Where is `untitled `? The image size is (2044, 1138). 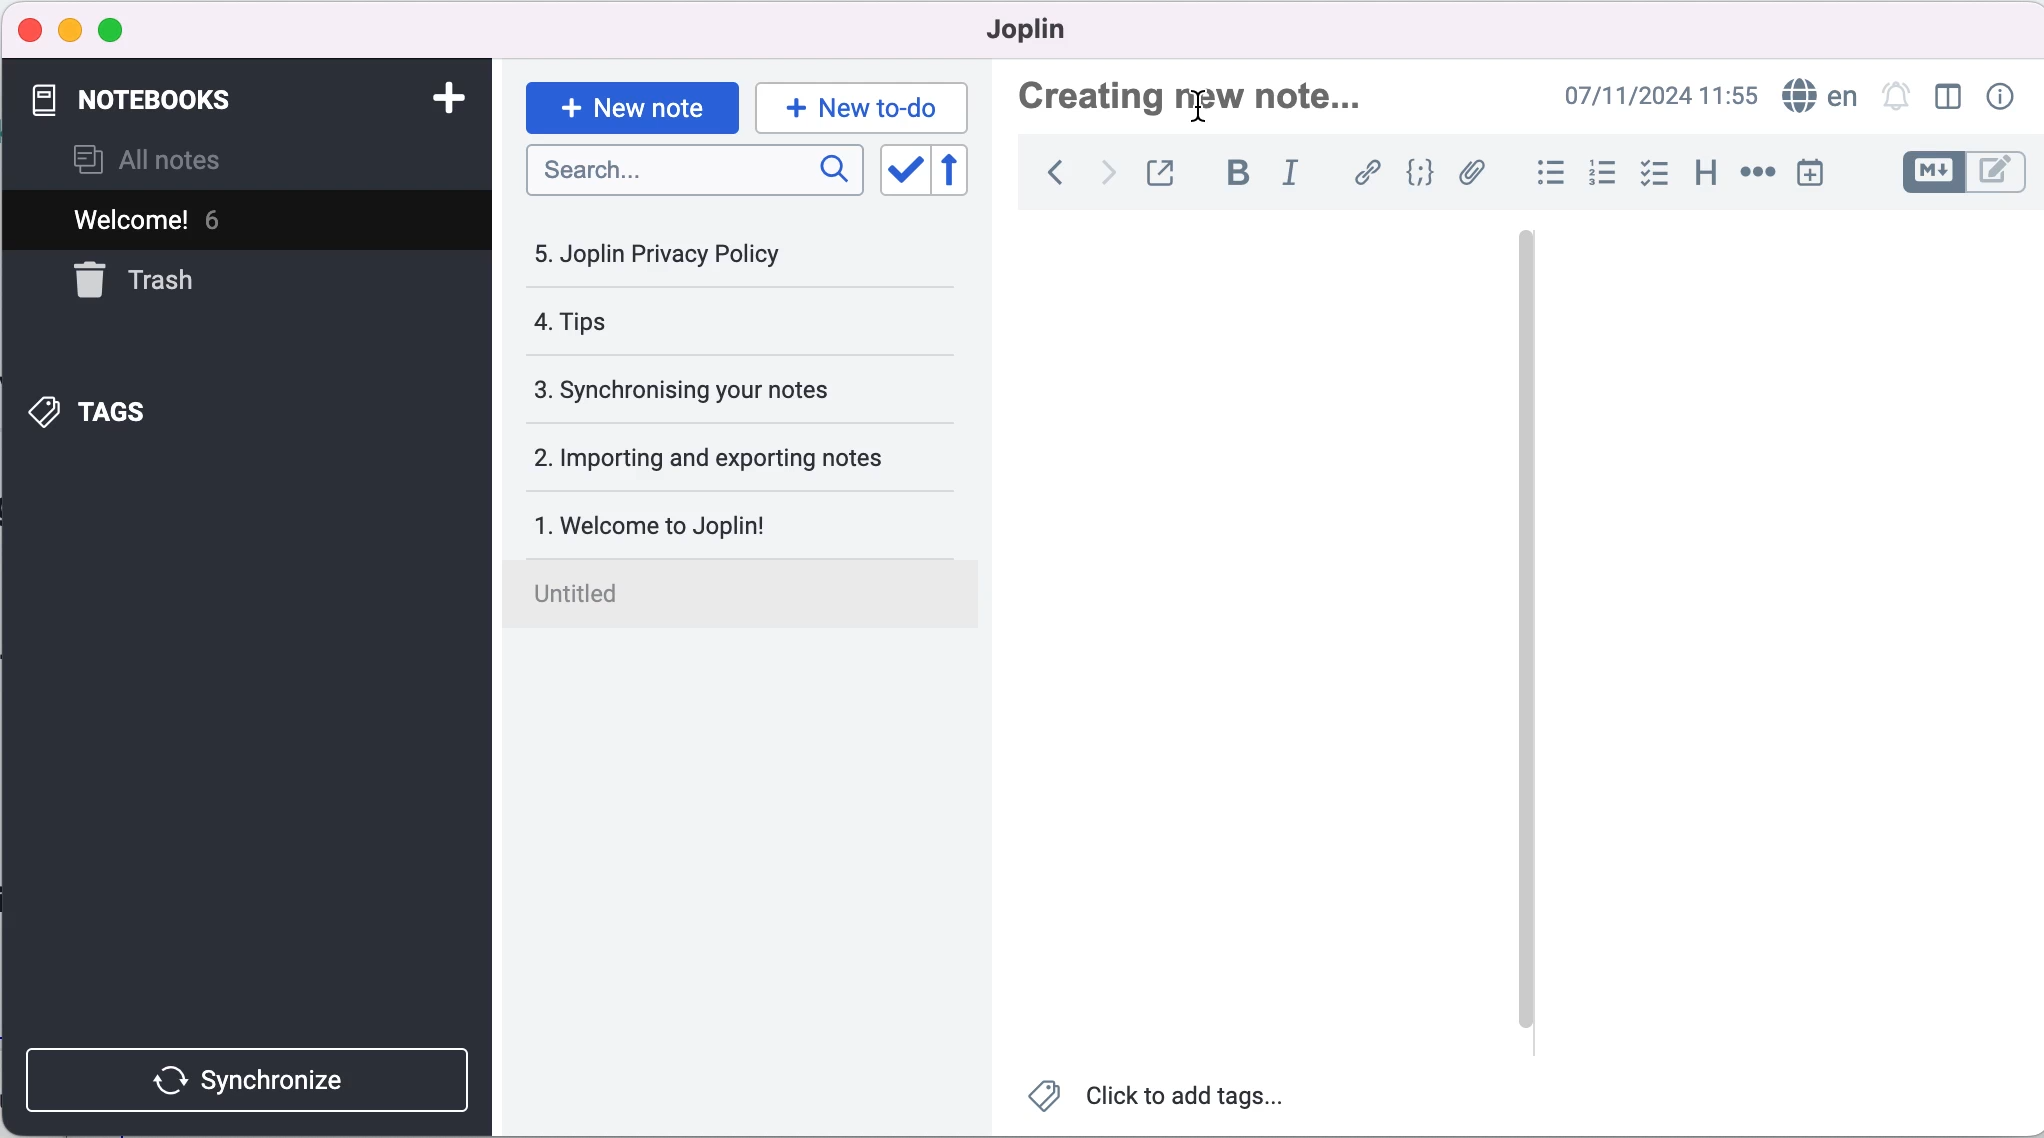
untitled  is located at coordinates (749, 597).